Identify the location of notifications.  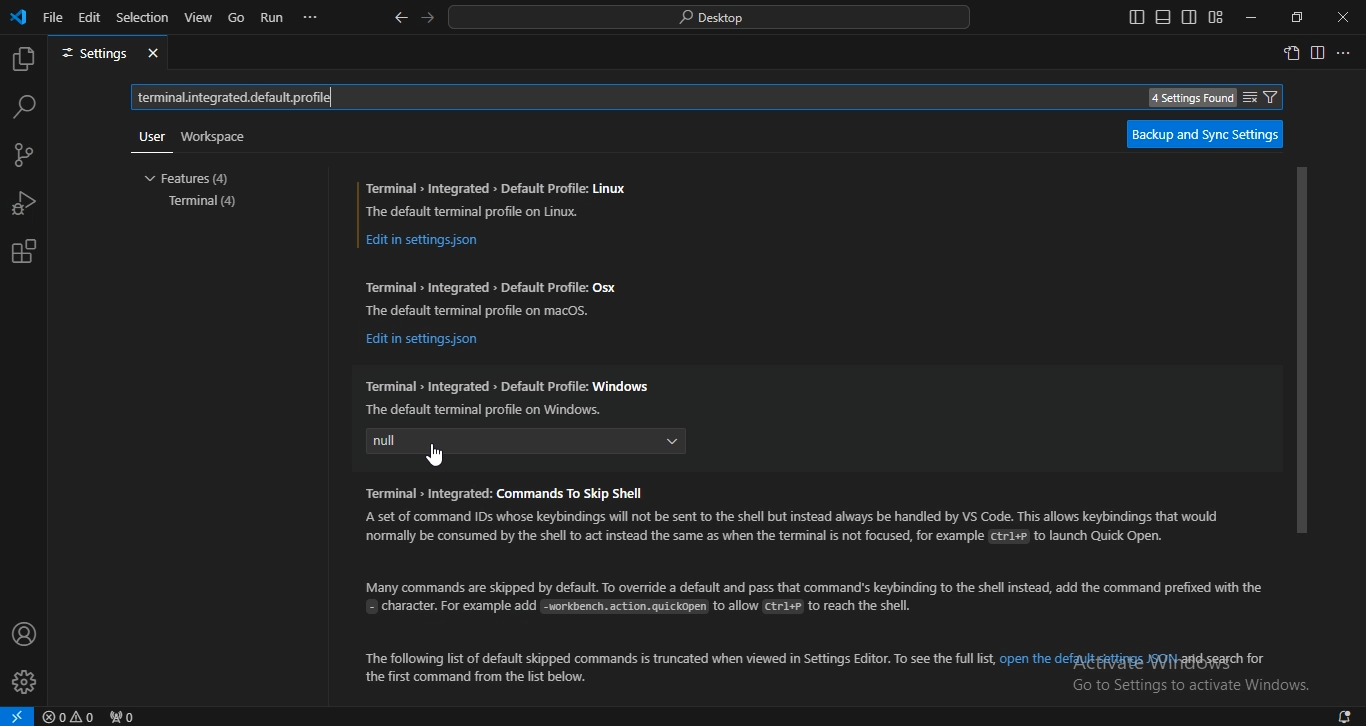
(1346, 717).